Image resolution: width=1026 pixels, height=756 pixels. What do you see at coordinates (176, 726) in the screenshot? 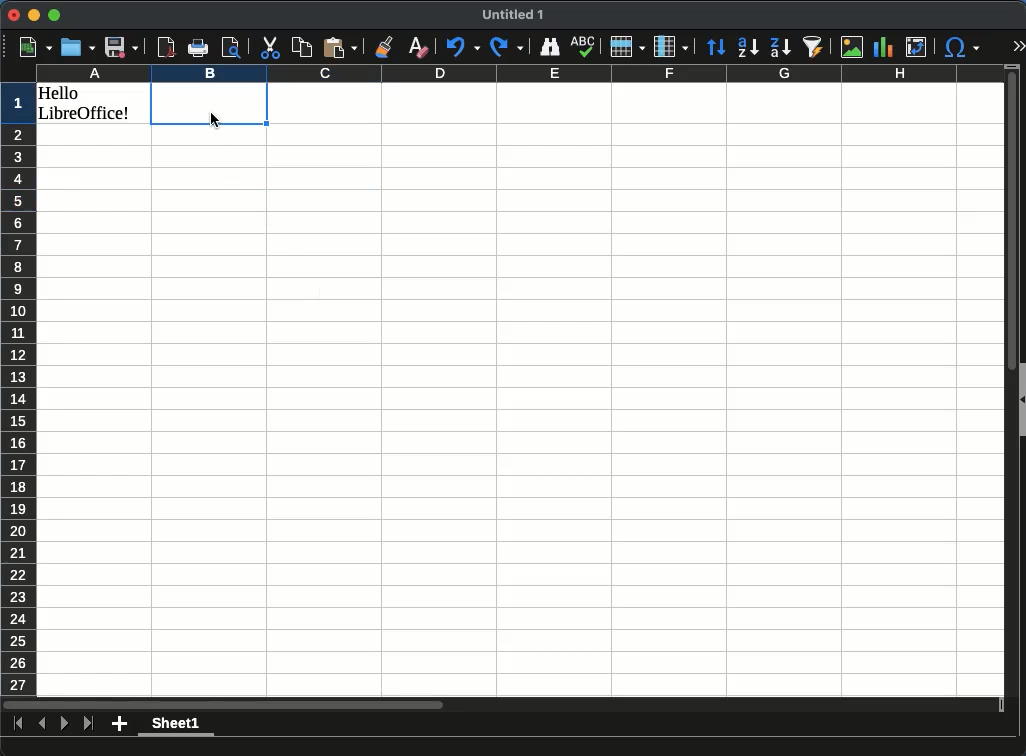
I see `Sheet 1` at bounding box center [176, 726].